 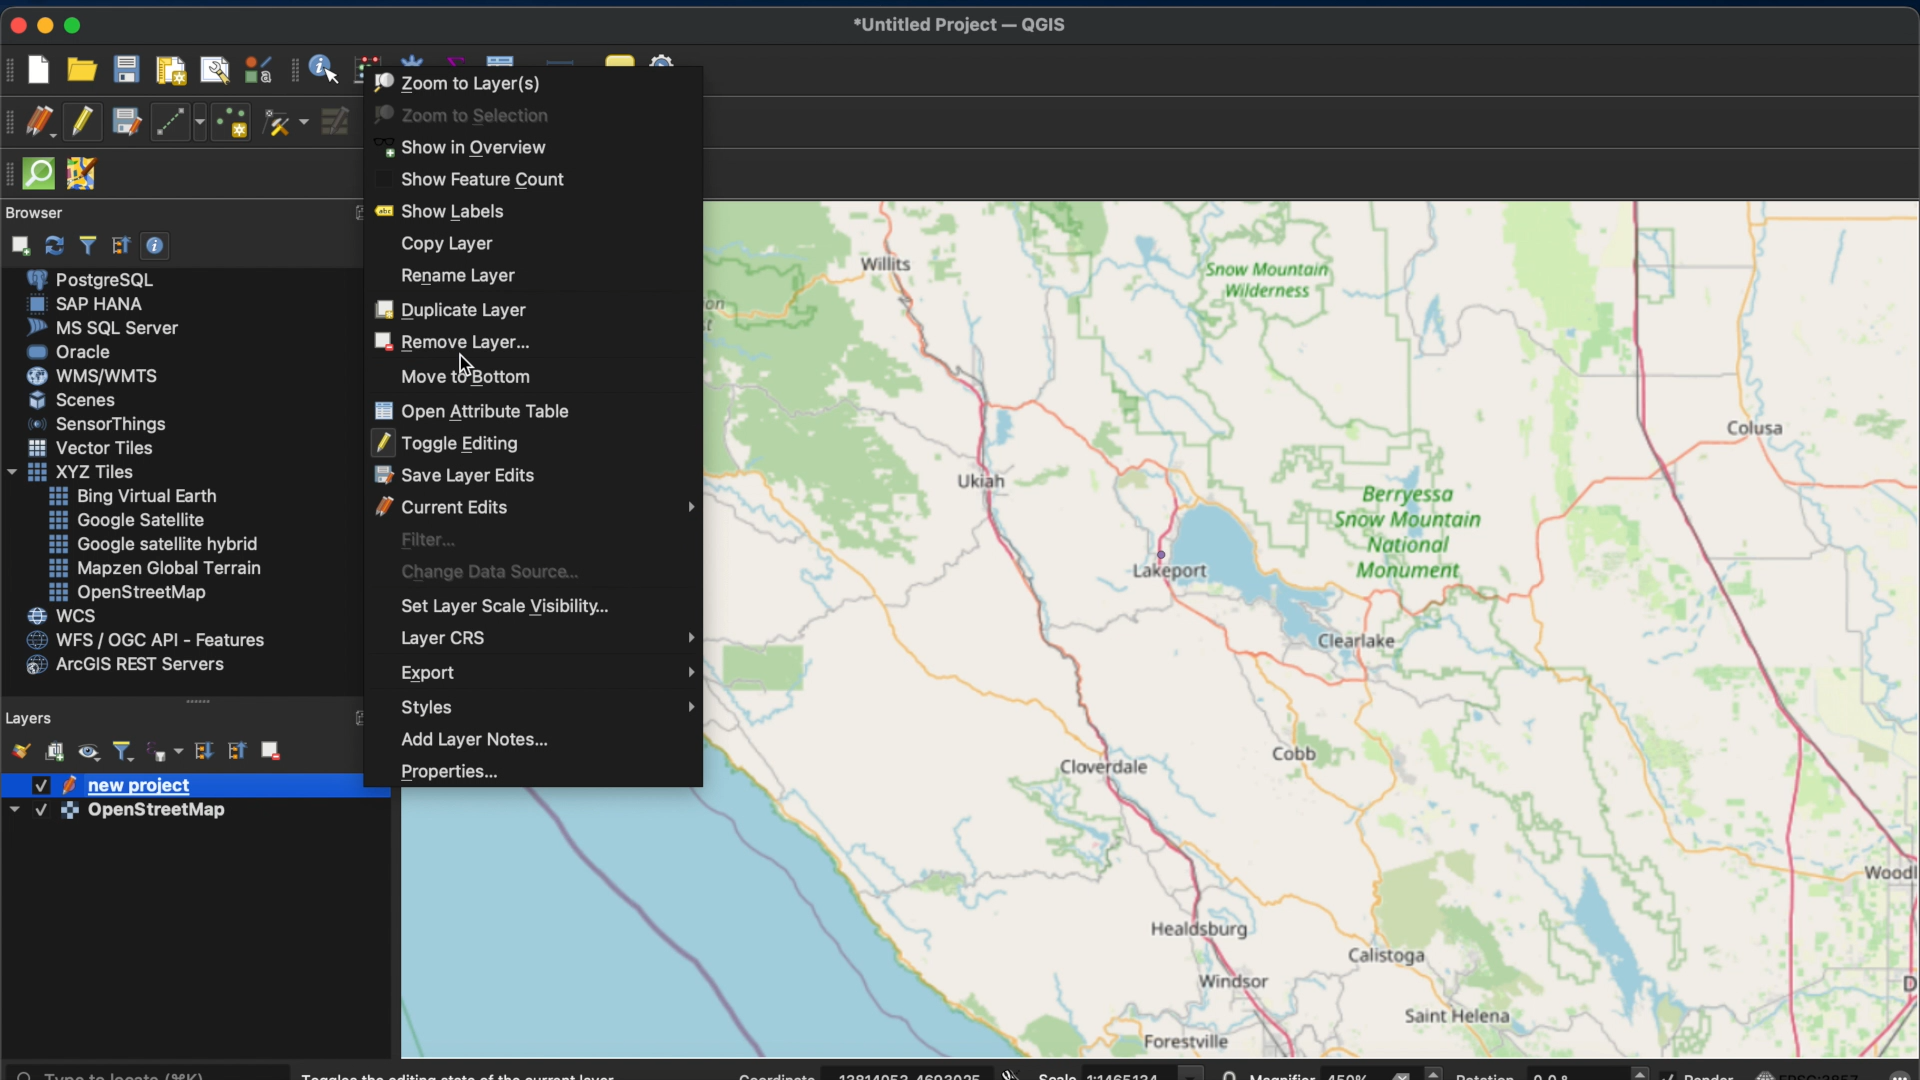 What do you see at coordinates (463, 148) in the screenshot?
I see `show in overview` at bounding box center [463, 148].